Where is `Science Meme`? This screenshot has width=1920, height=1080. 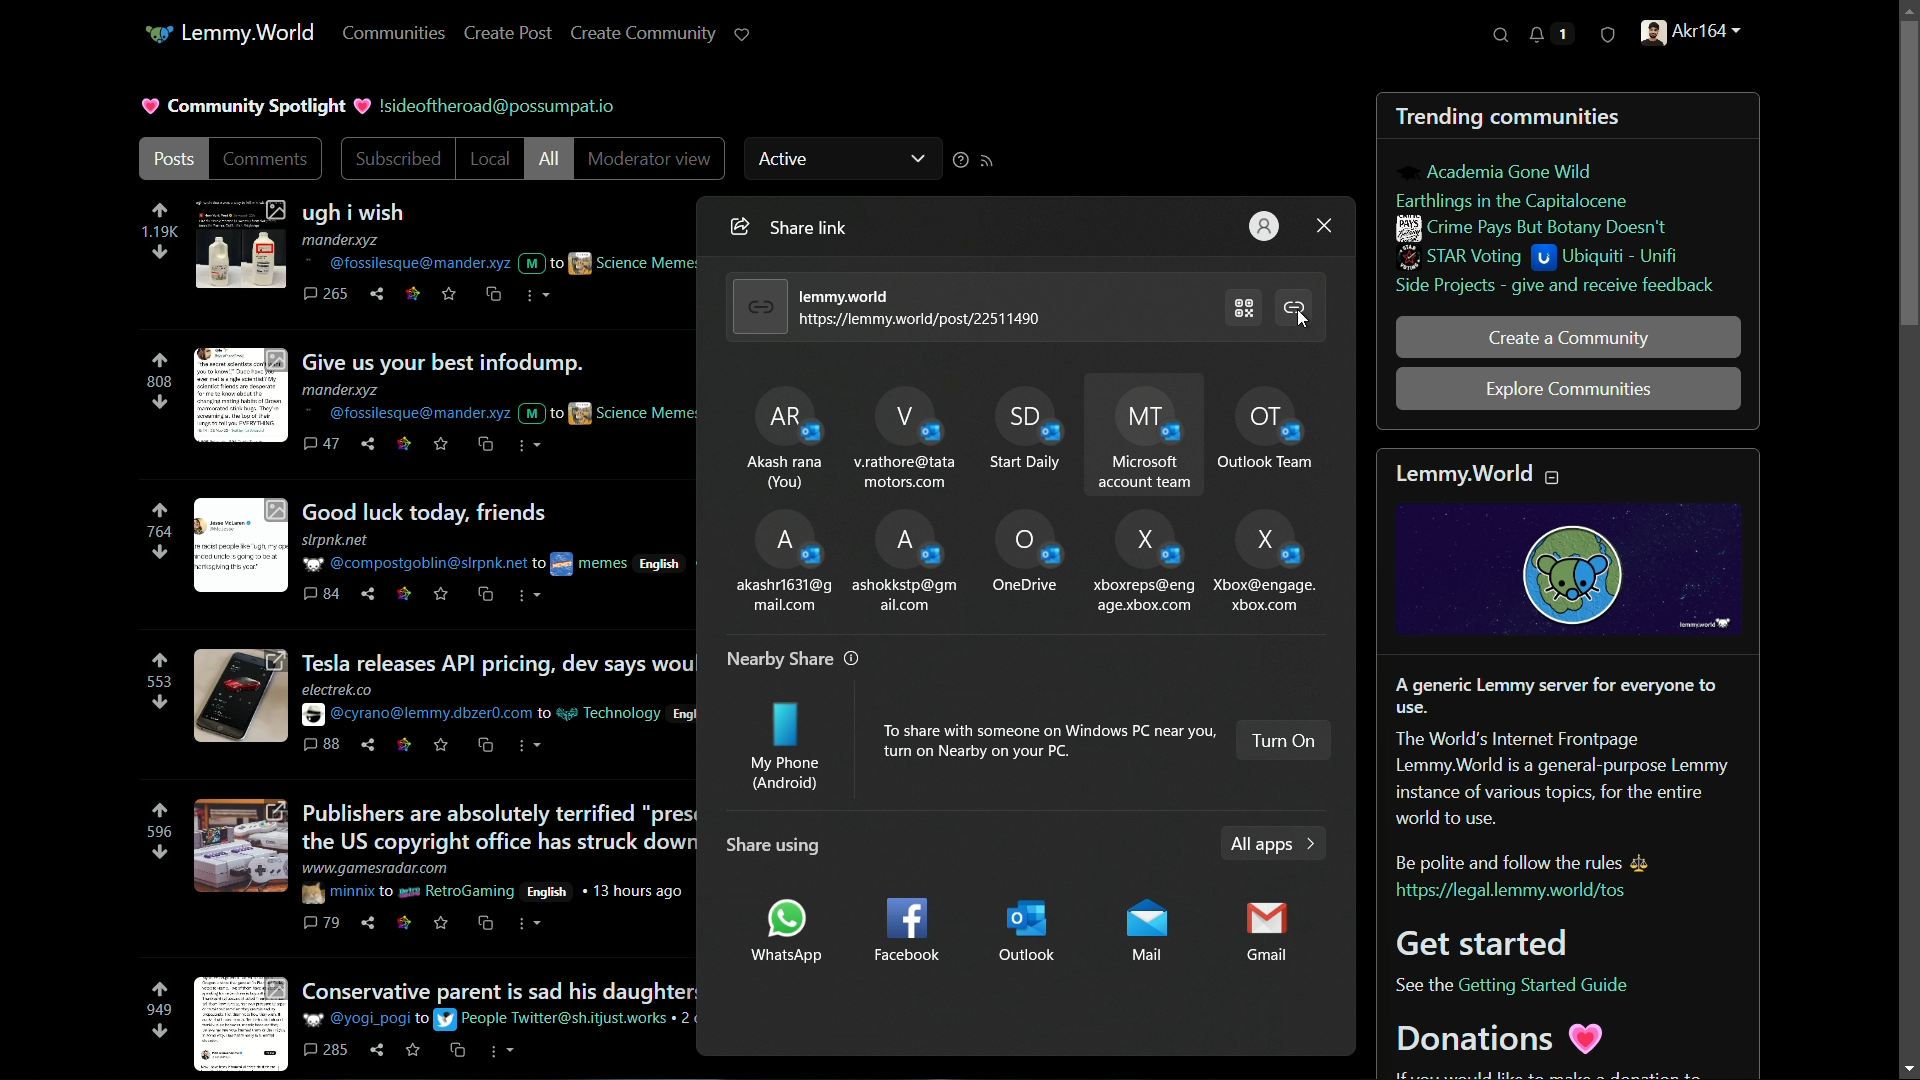
Science Meme is located at coordinates (633, 262).